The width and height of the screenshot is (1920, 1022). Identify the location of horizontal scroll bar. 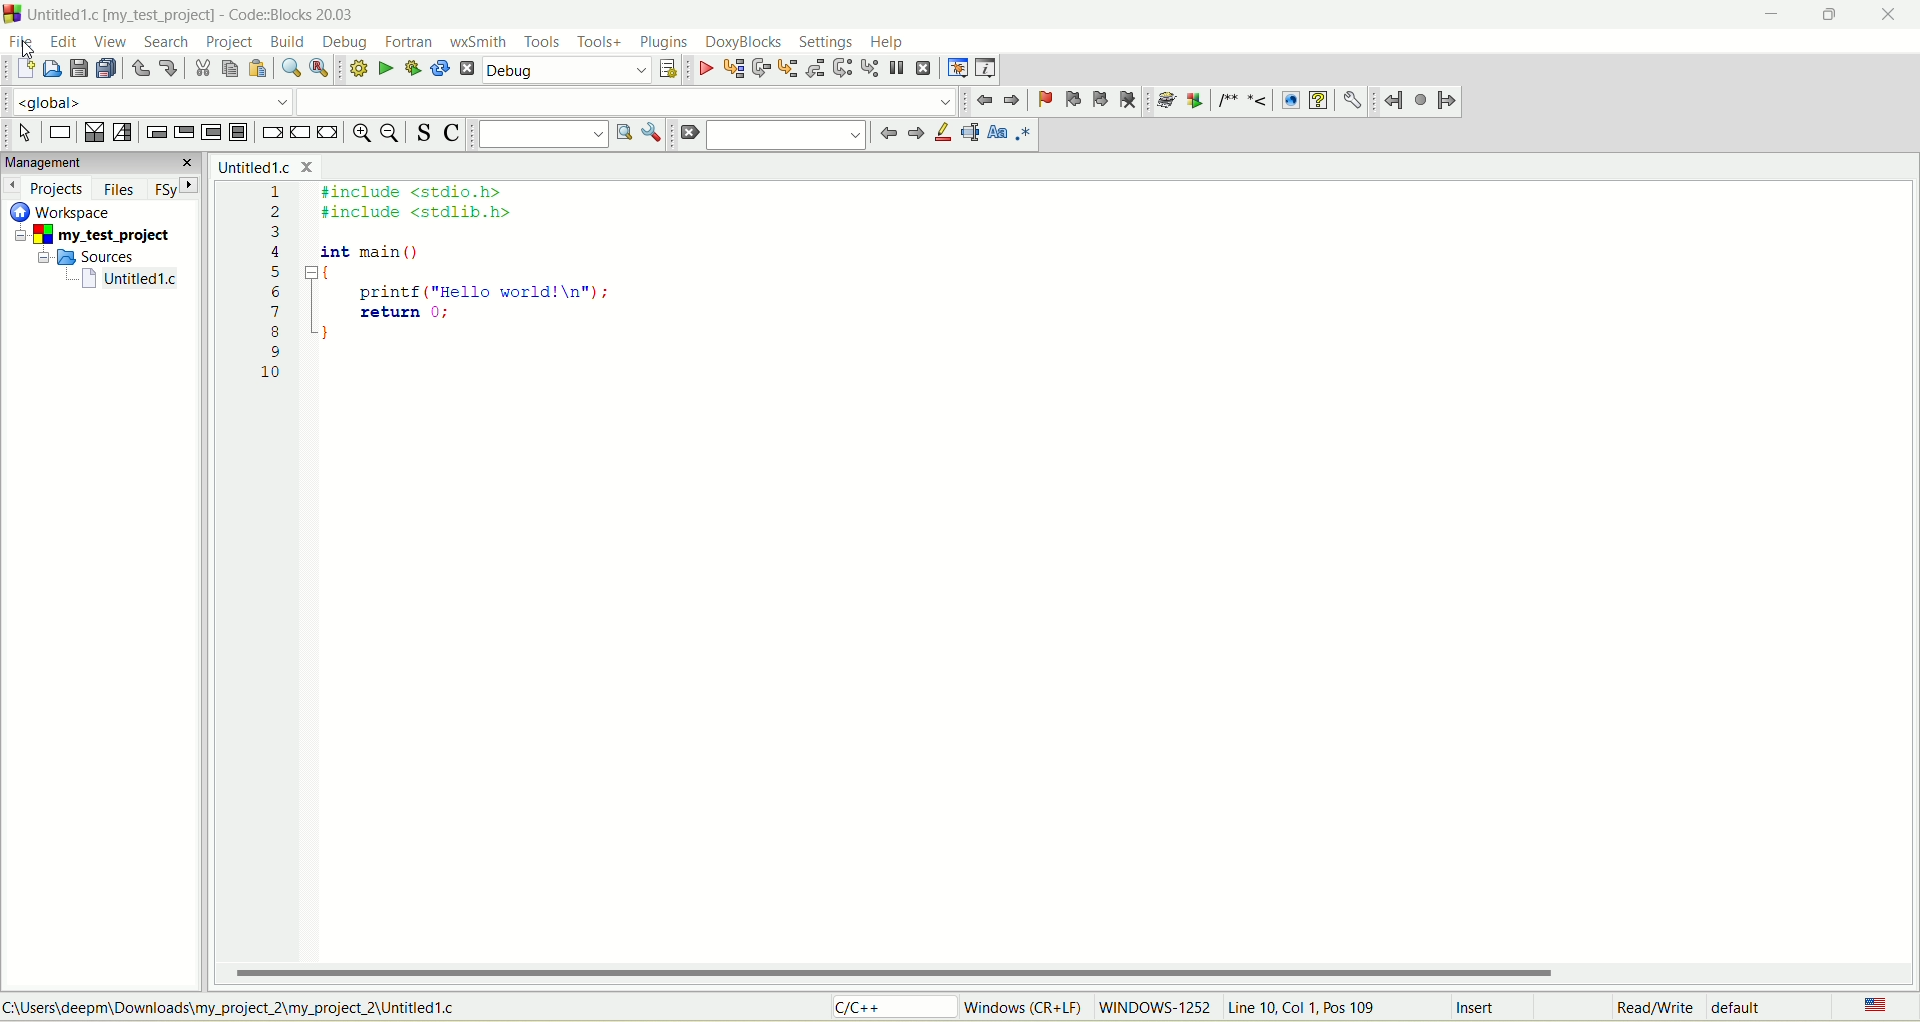
(1069, 973).